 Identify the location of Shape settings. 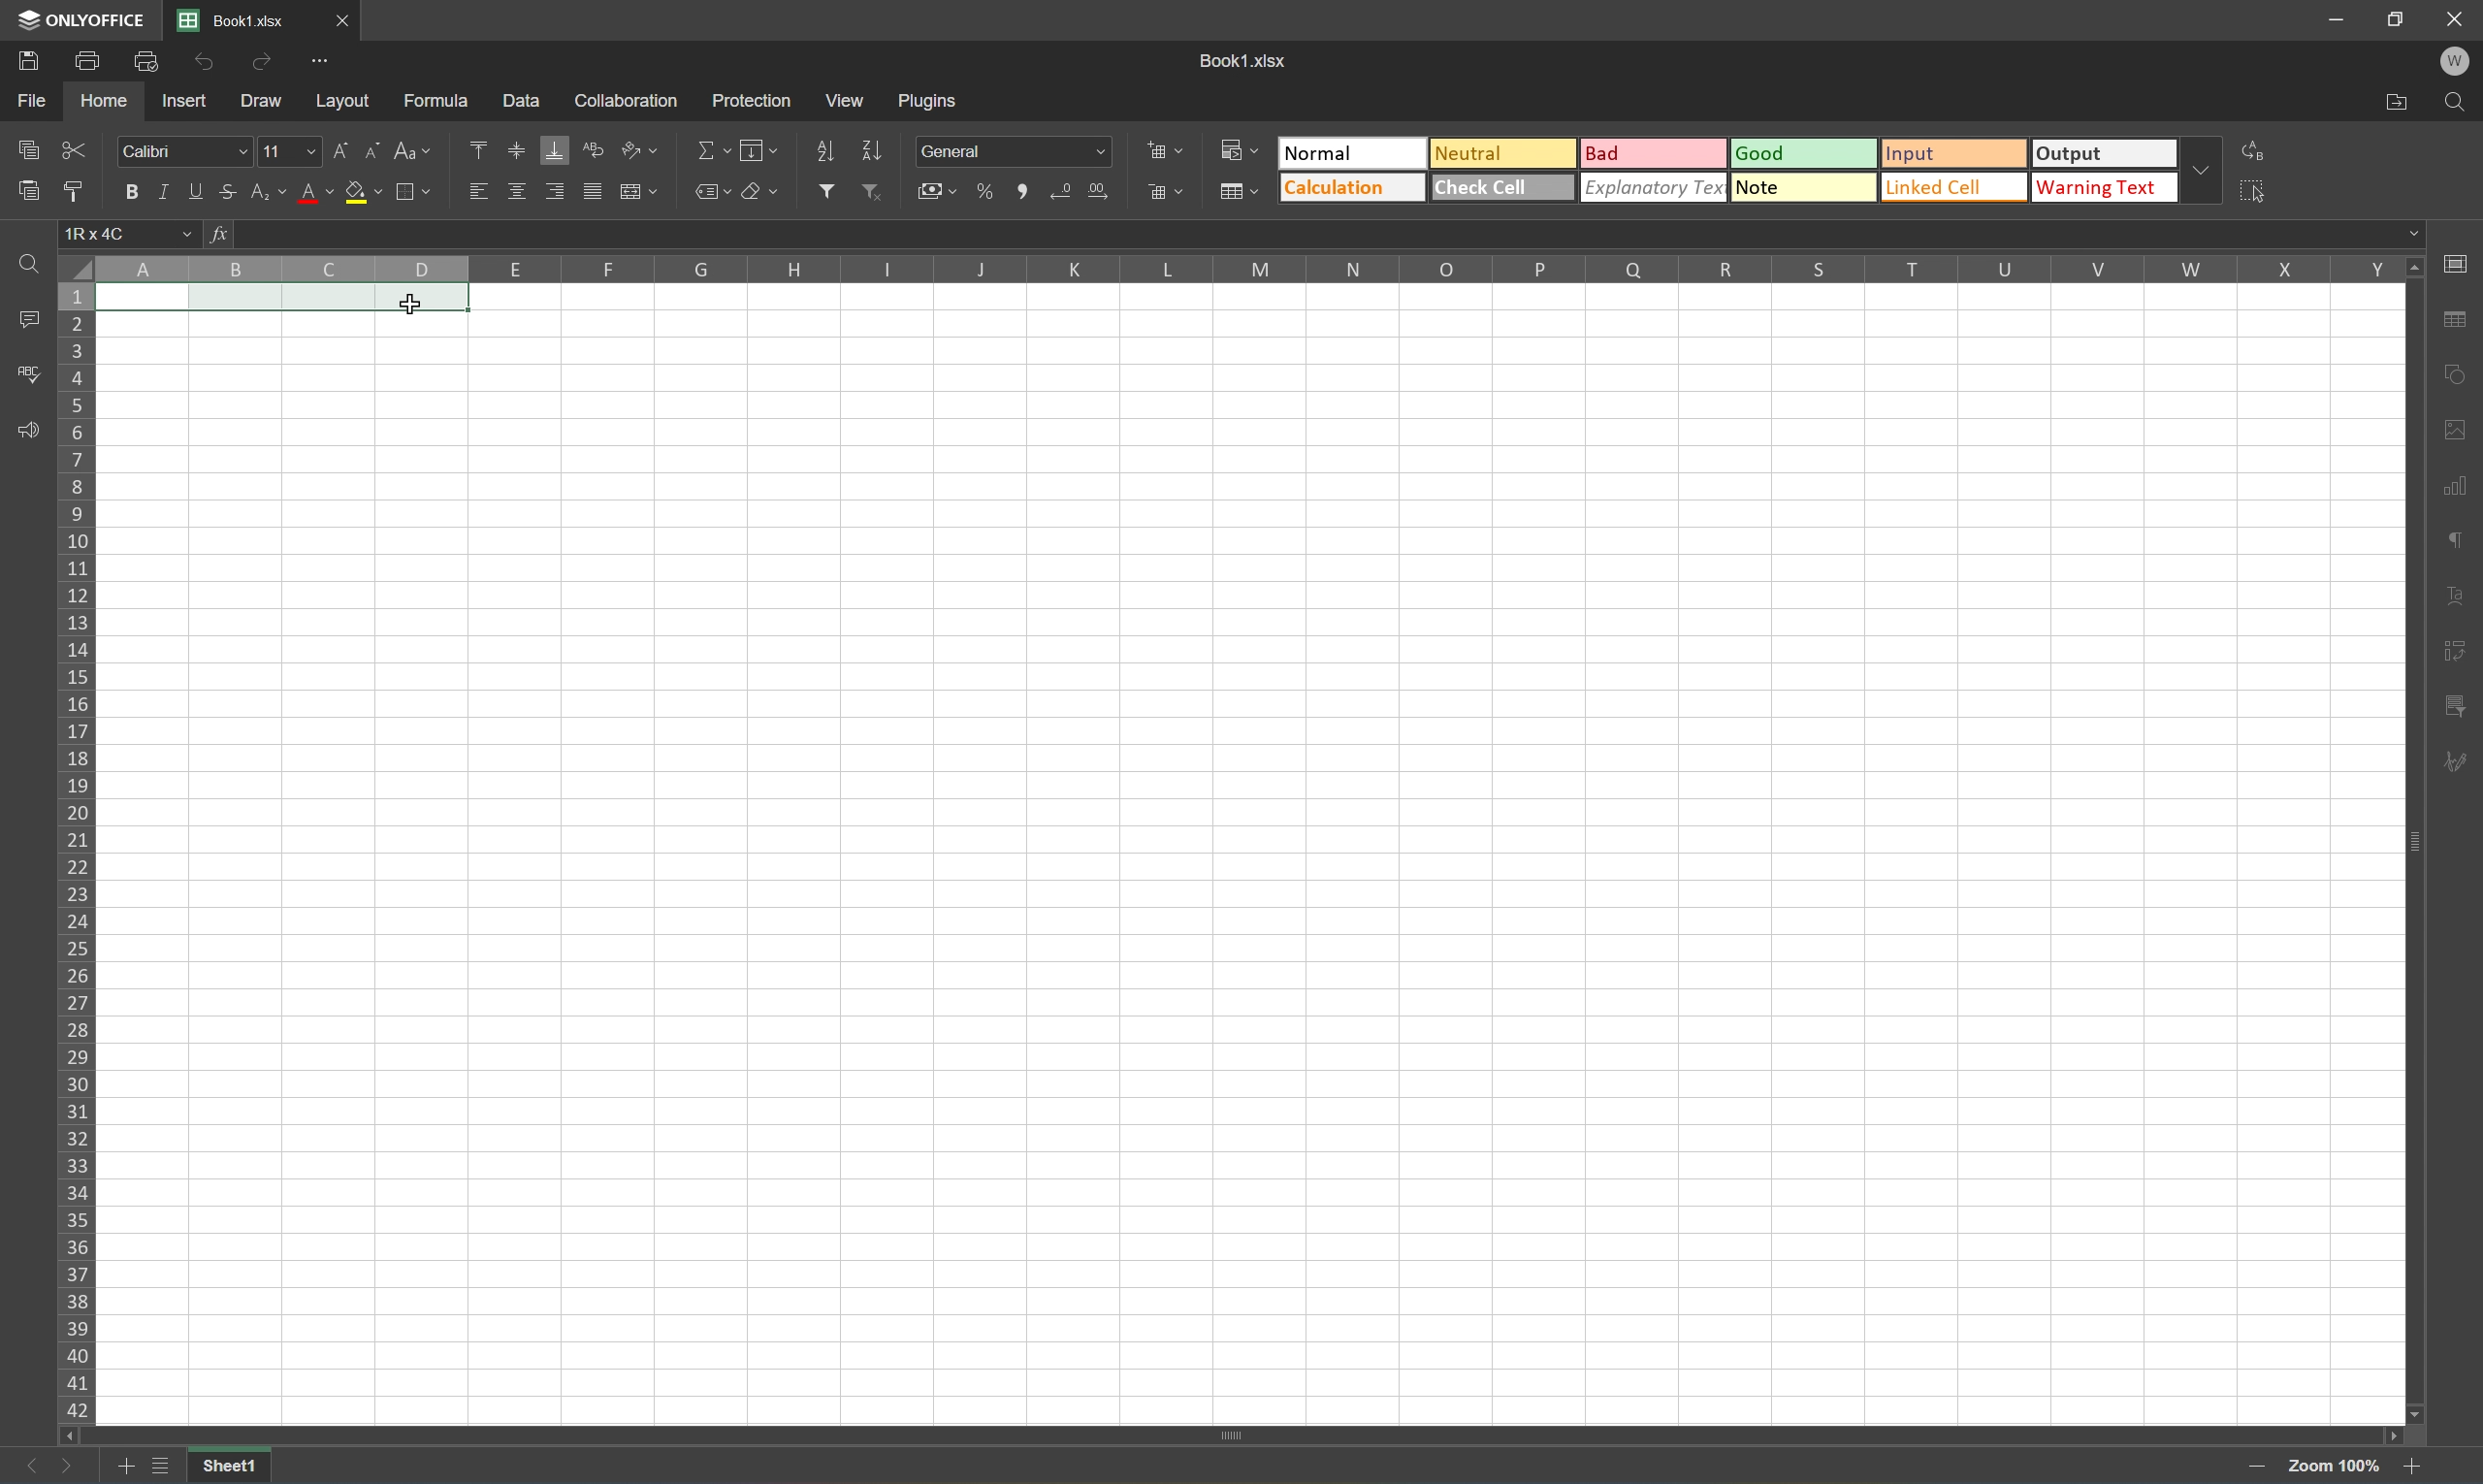
(2455, 378).